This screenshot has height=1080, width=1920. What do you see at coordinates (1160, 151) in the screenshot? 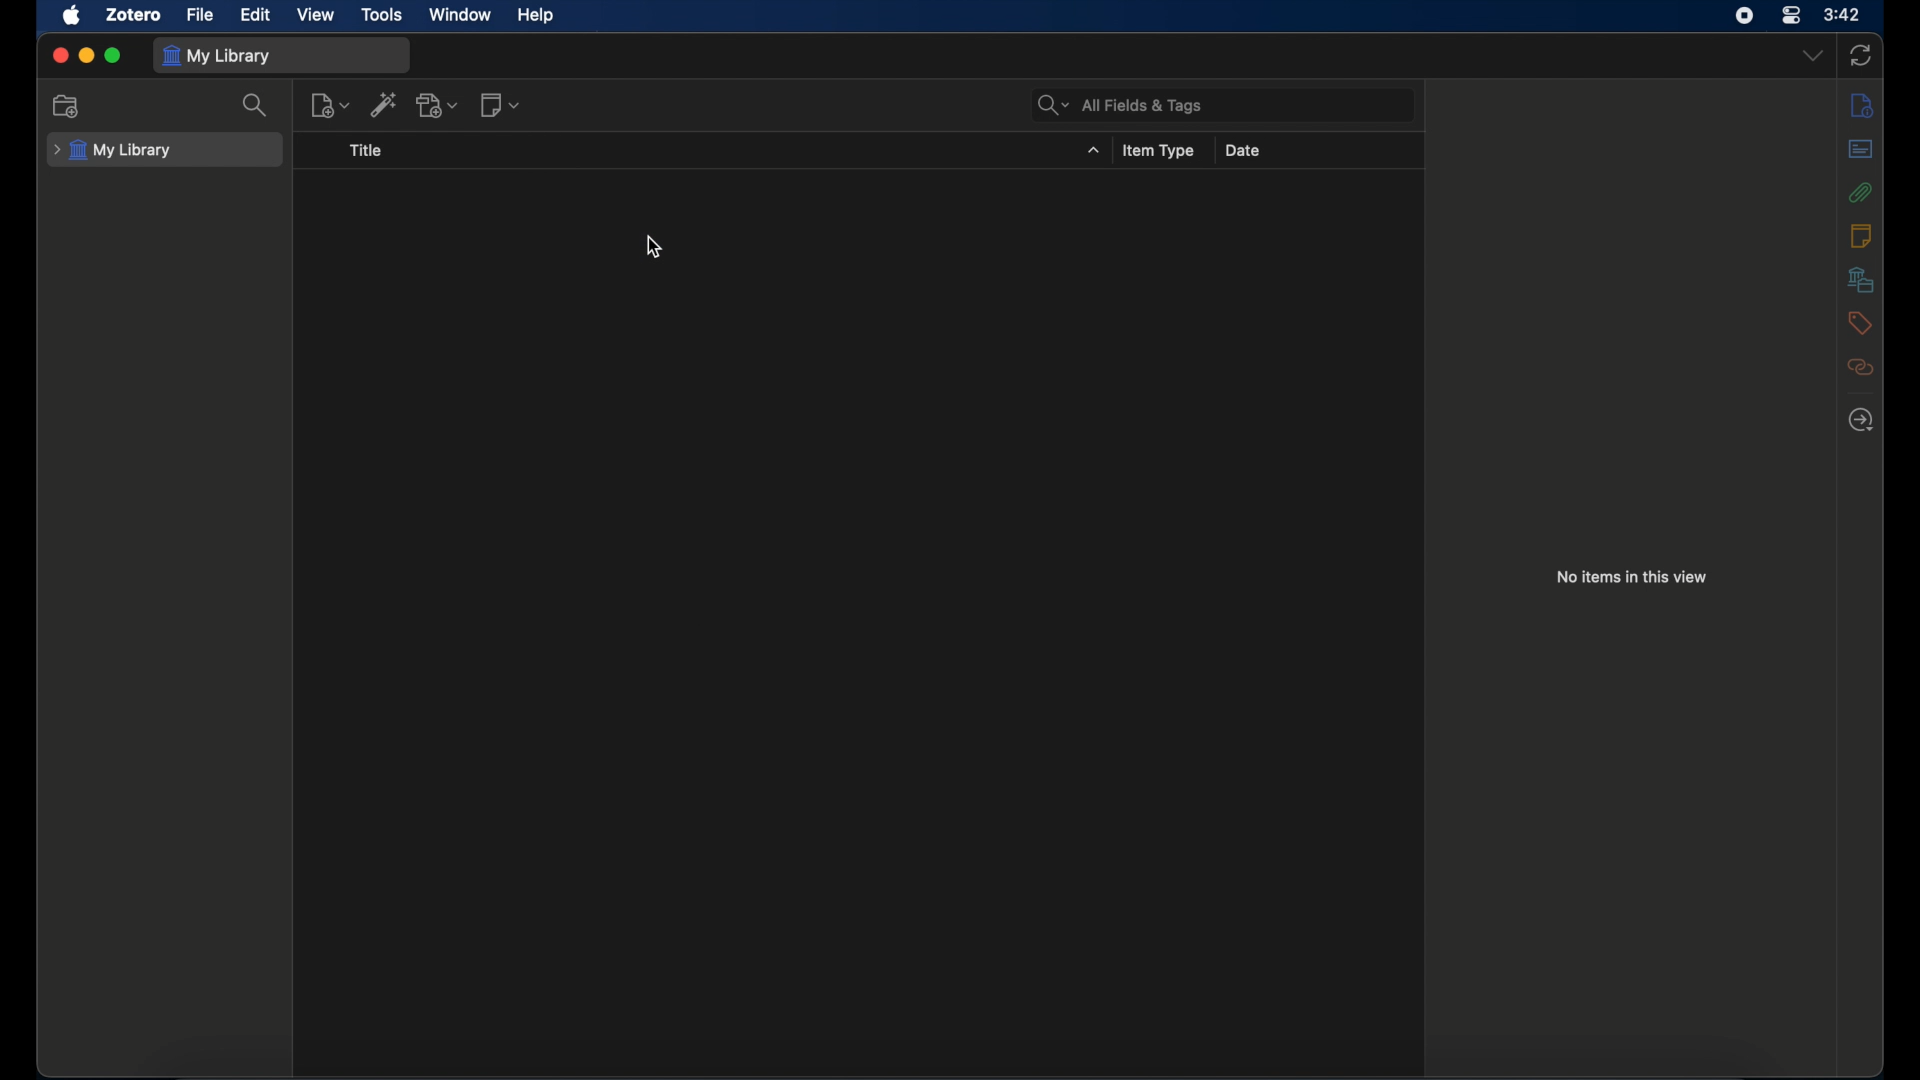
I see `item type` at bounding box center [1160, 151].